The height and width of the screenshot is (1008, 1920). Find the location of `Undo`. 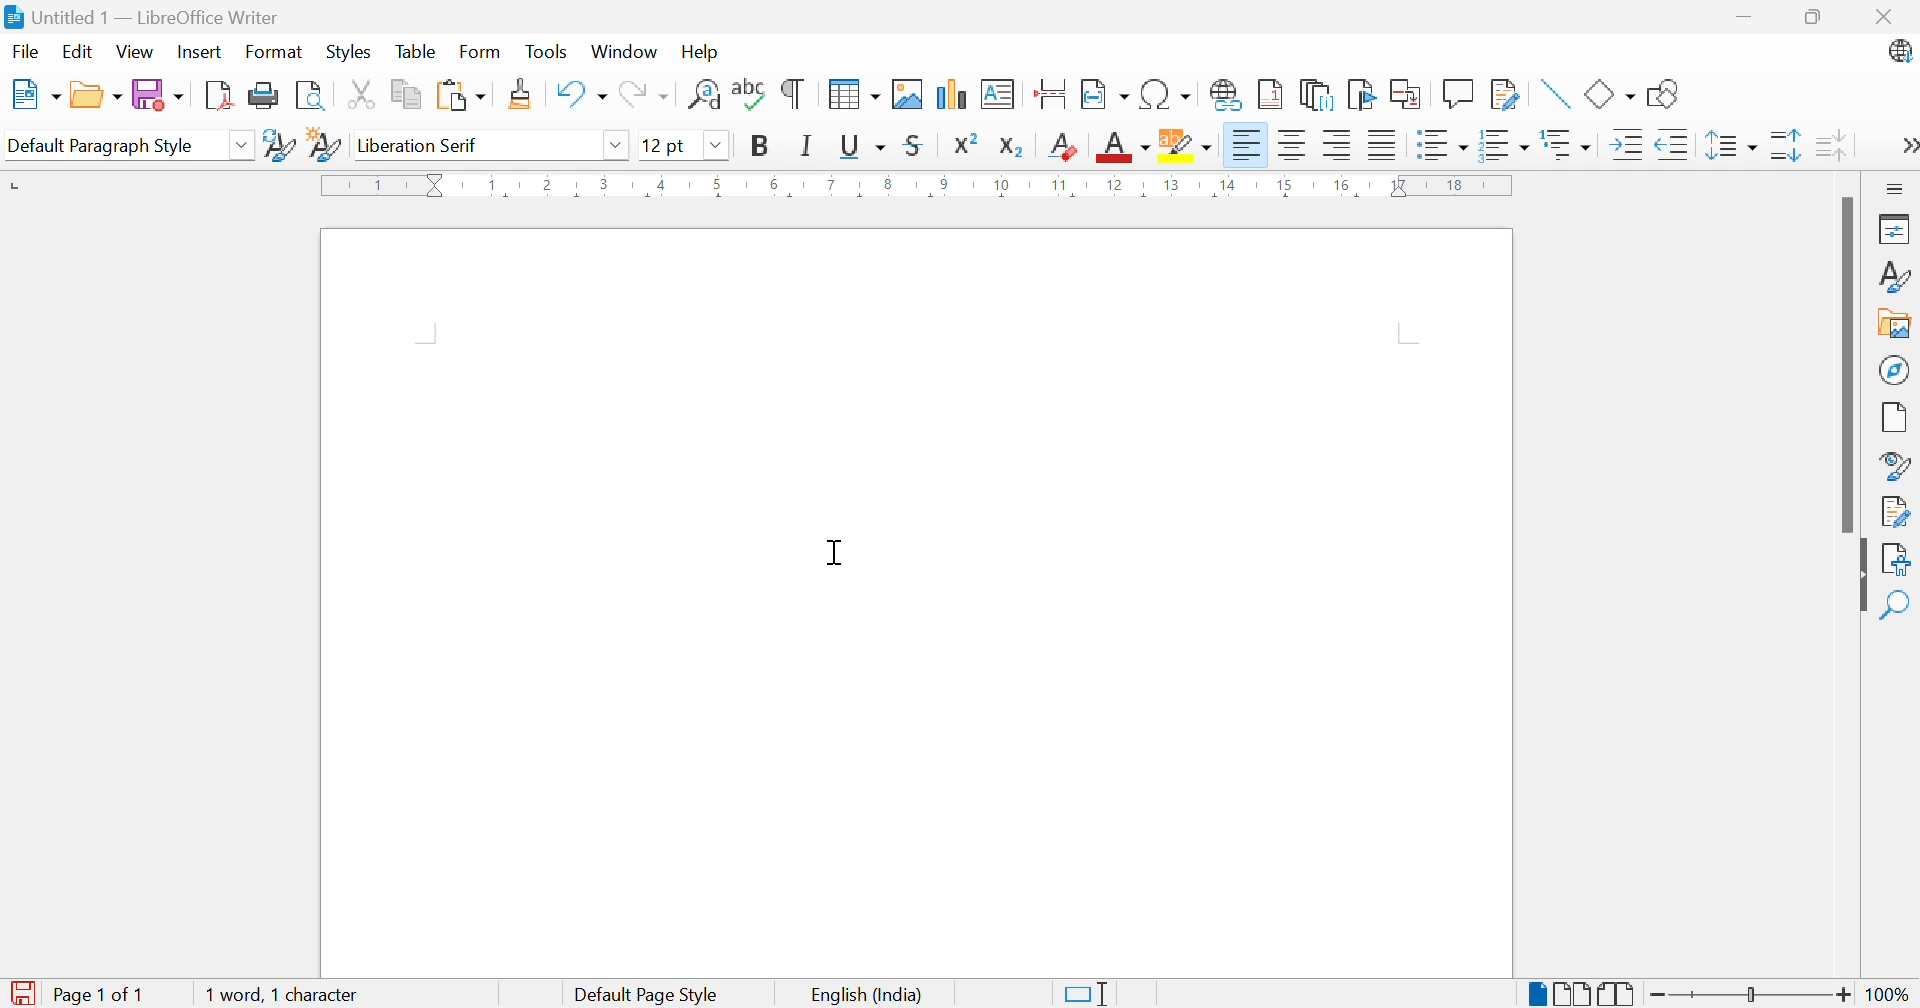

Undo is located at coordinates (581, 93).